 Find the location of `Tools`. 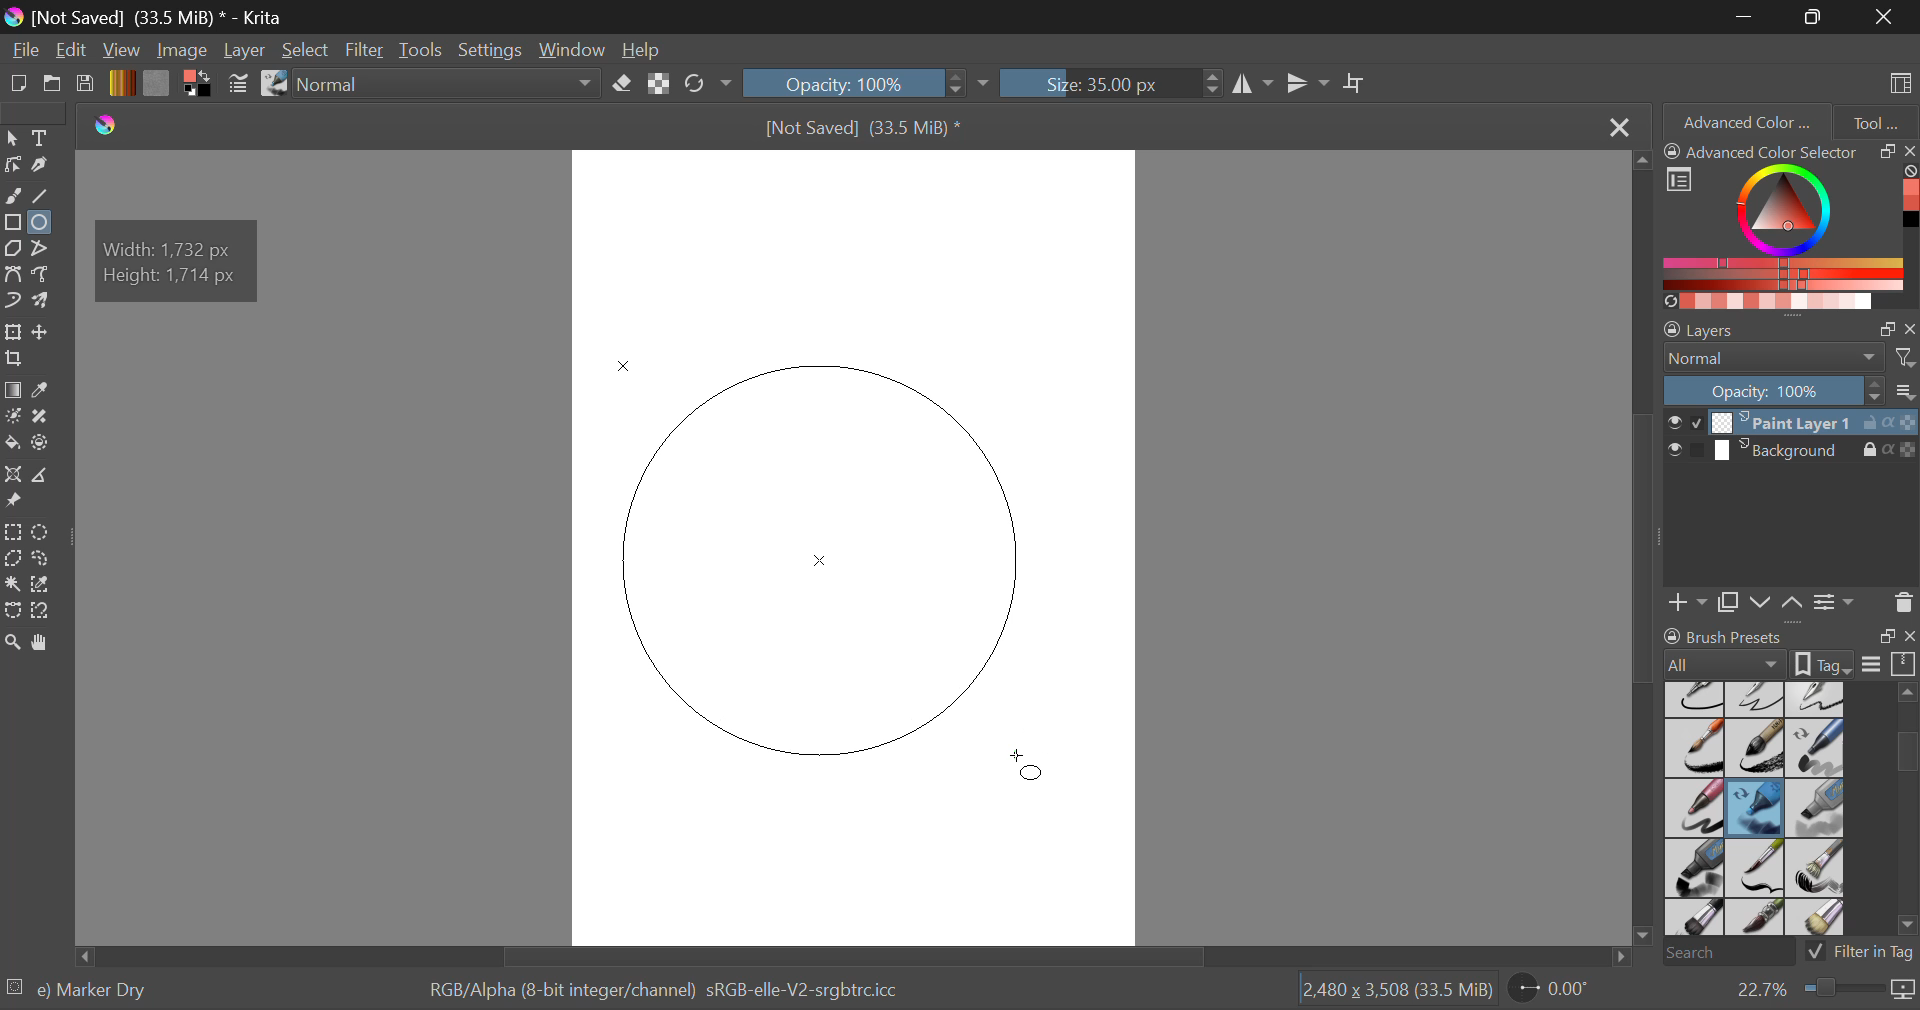

Tools is located at coordinates (421, 51).